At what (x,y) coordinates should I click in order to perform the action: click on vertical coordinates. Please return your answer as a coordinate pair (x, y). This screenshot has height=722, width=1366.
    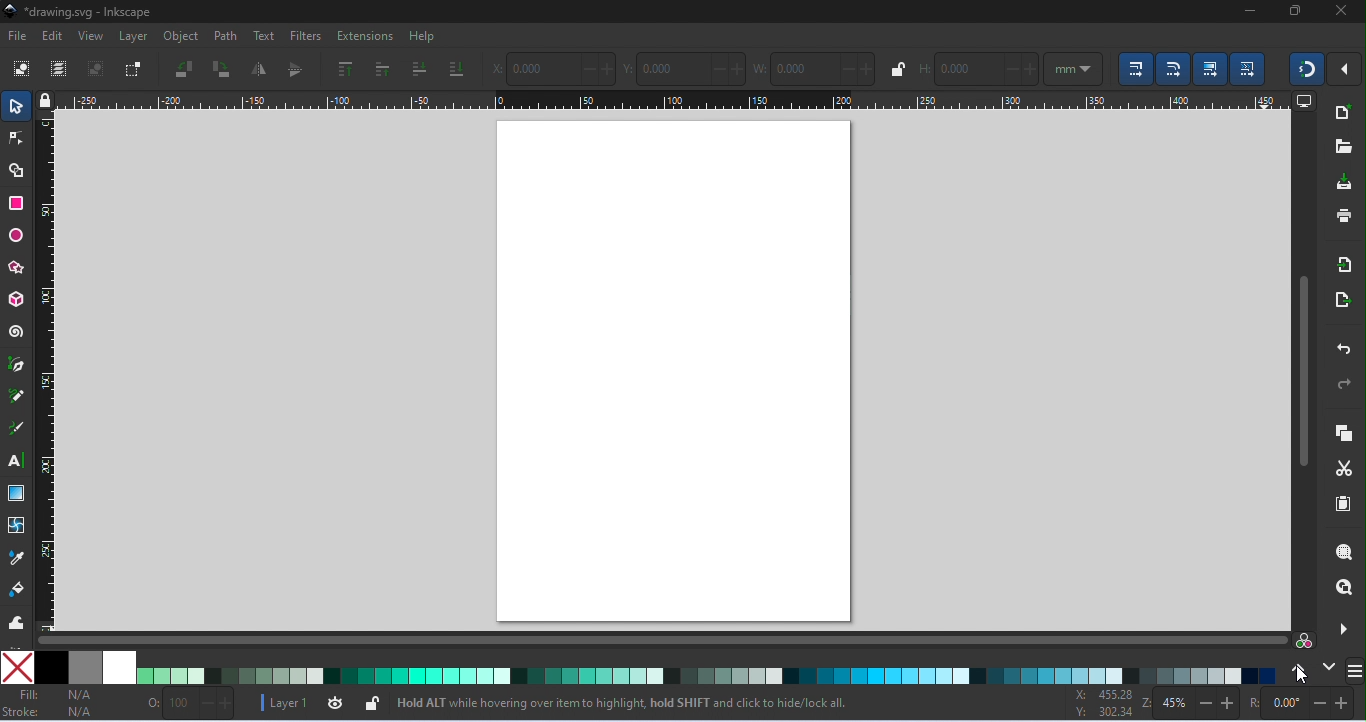
    Looking at the image, I should click on (686, 67).